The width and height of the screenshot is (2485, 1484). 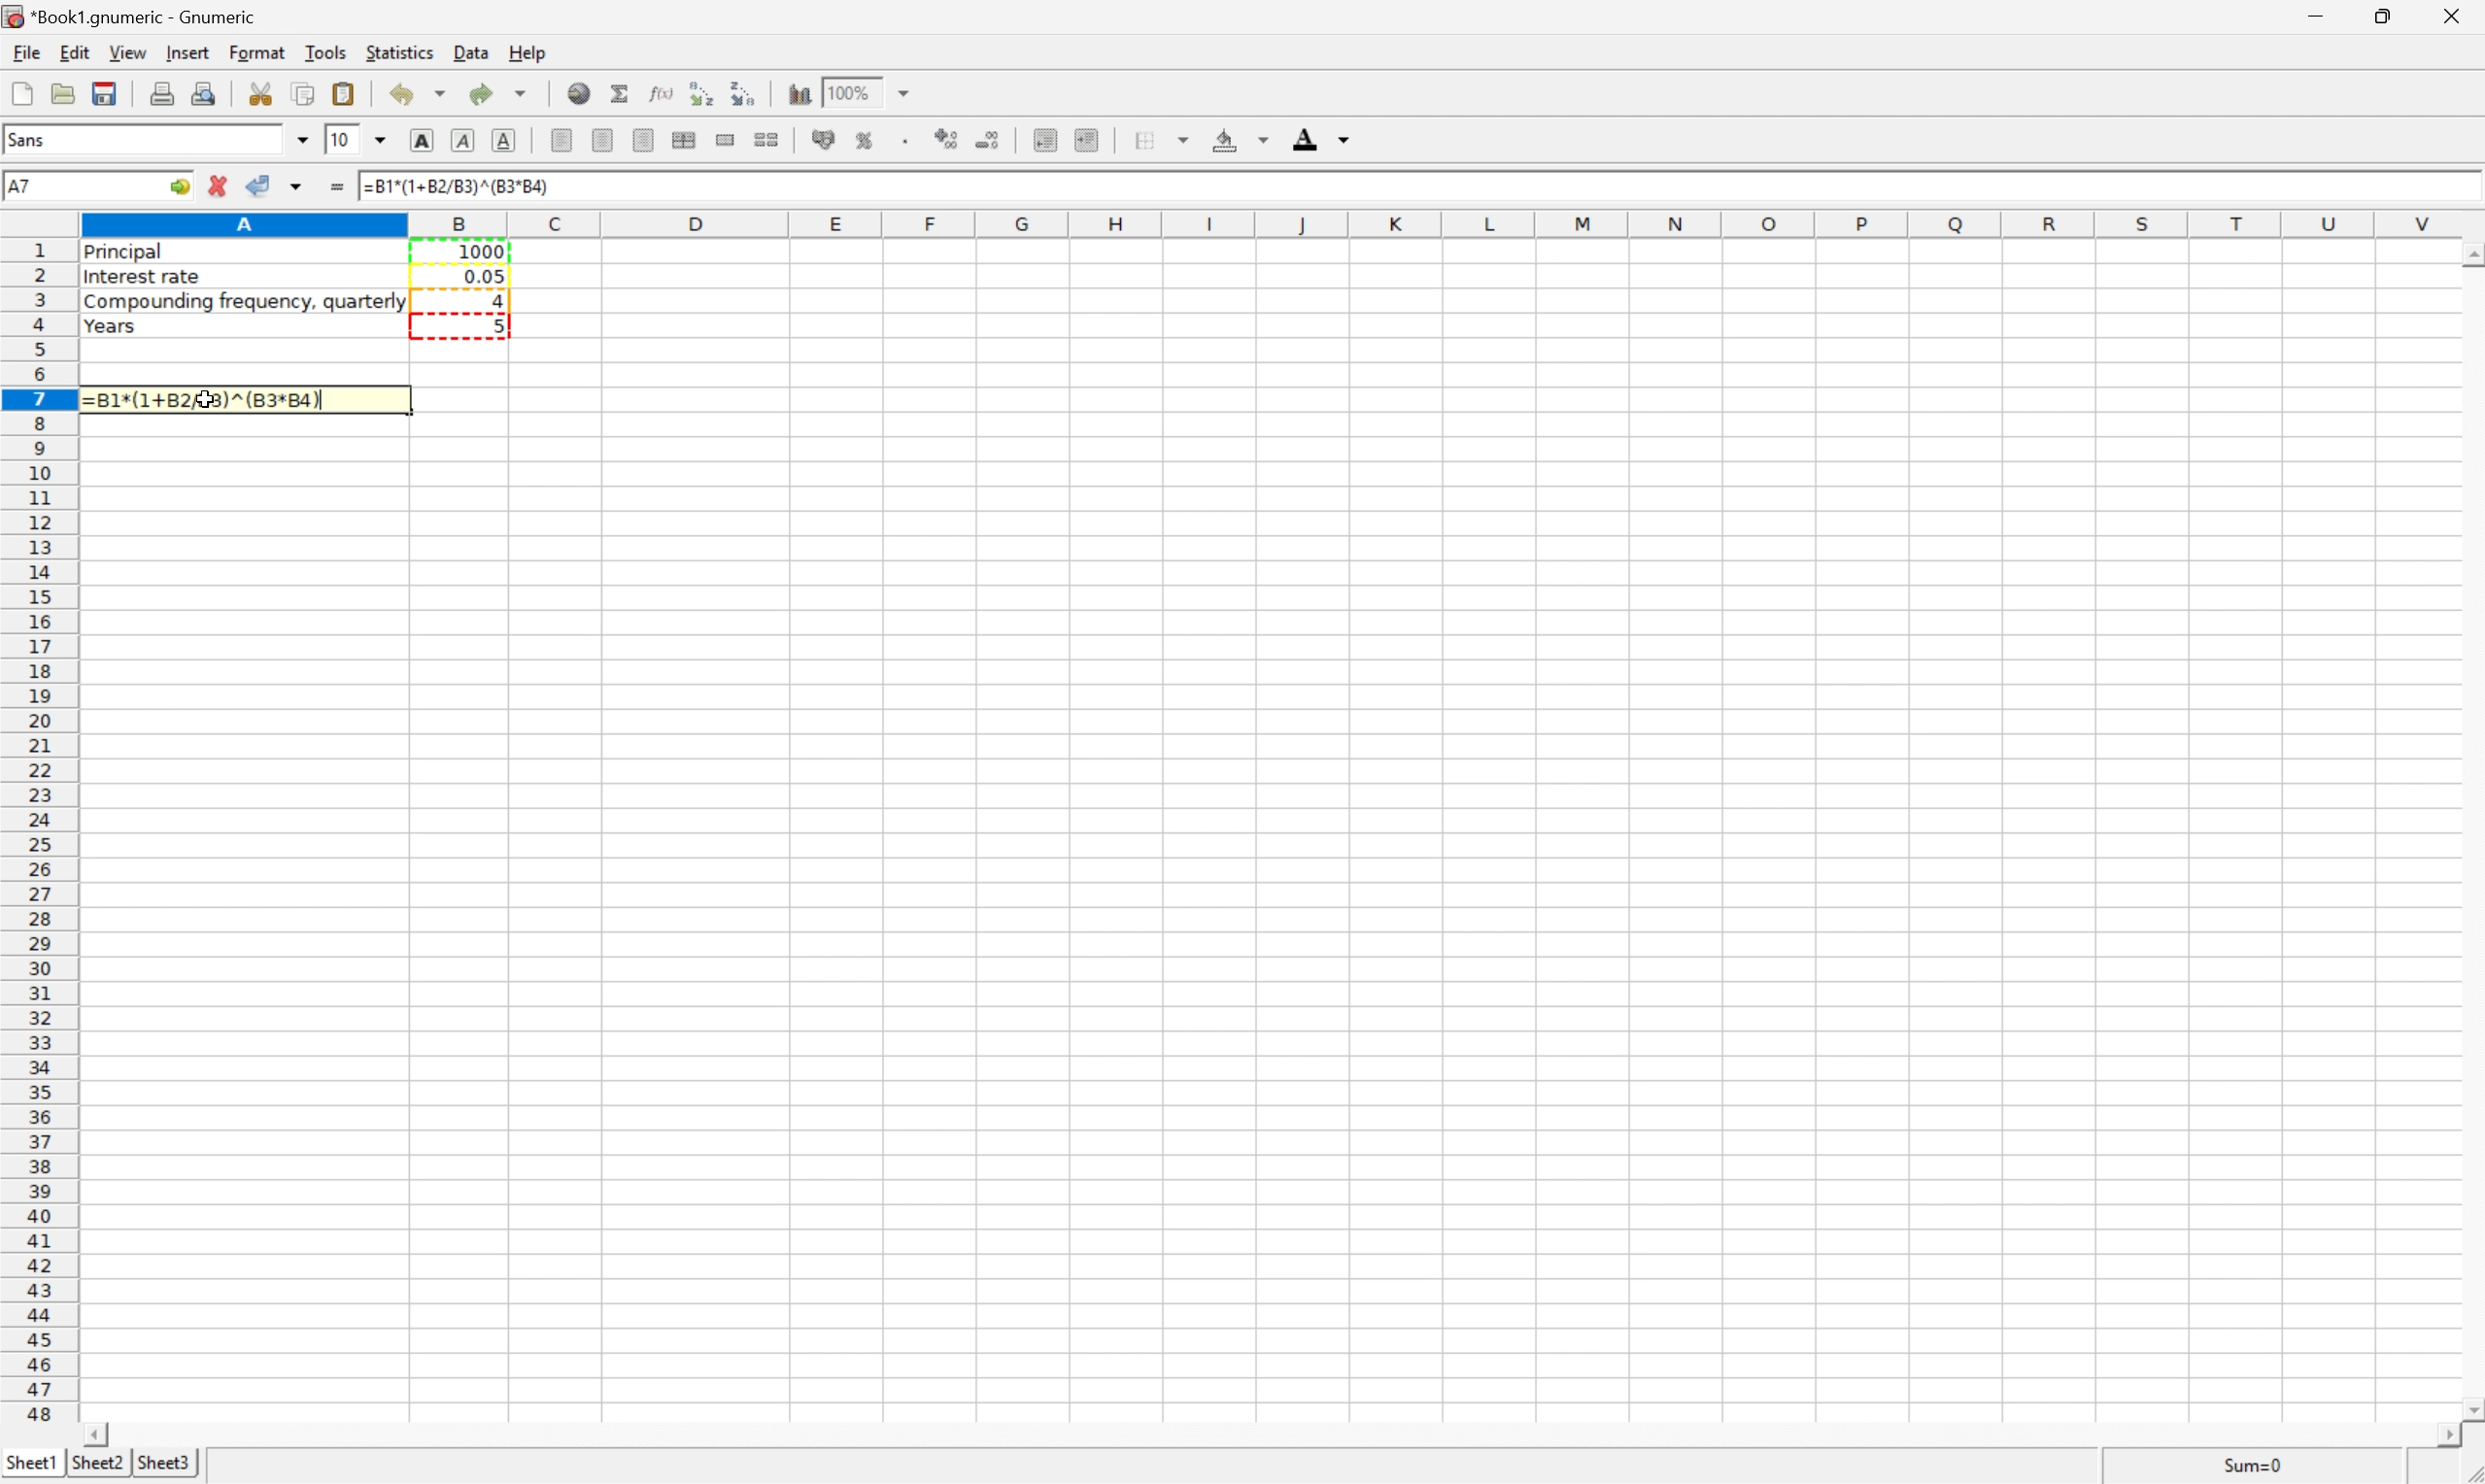 I want to click on center horizontally, so click(x=687, y=140).